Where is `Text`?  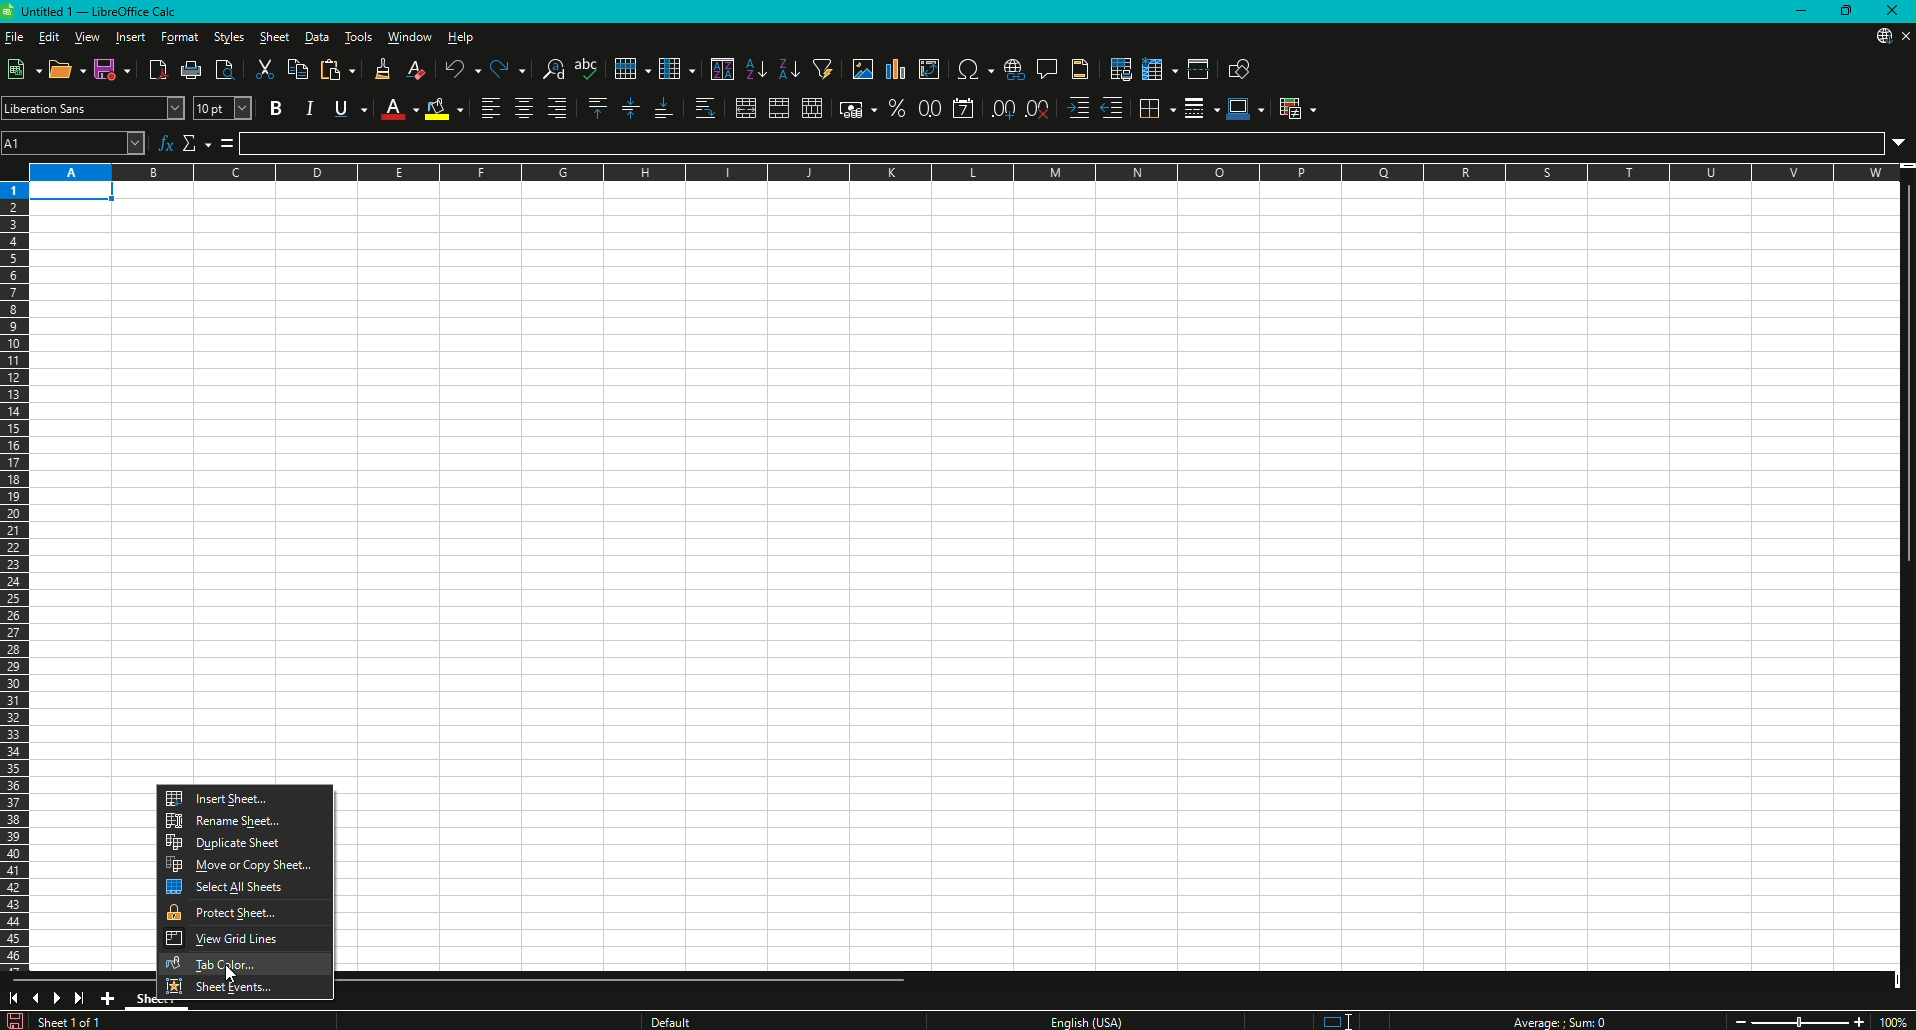 Text is located at coordinates (1557, 1021).